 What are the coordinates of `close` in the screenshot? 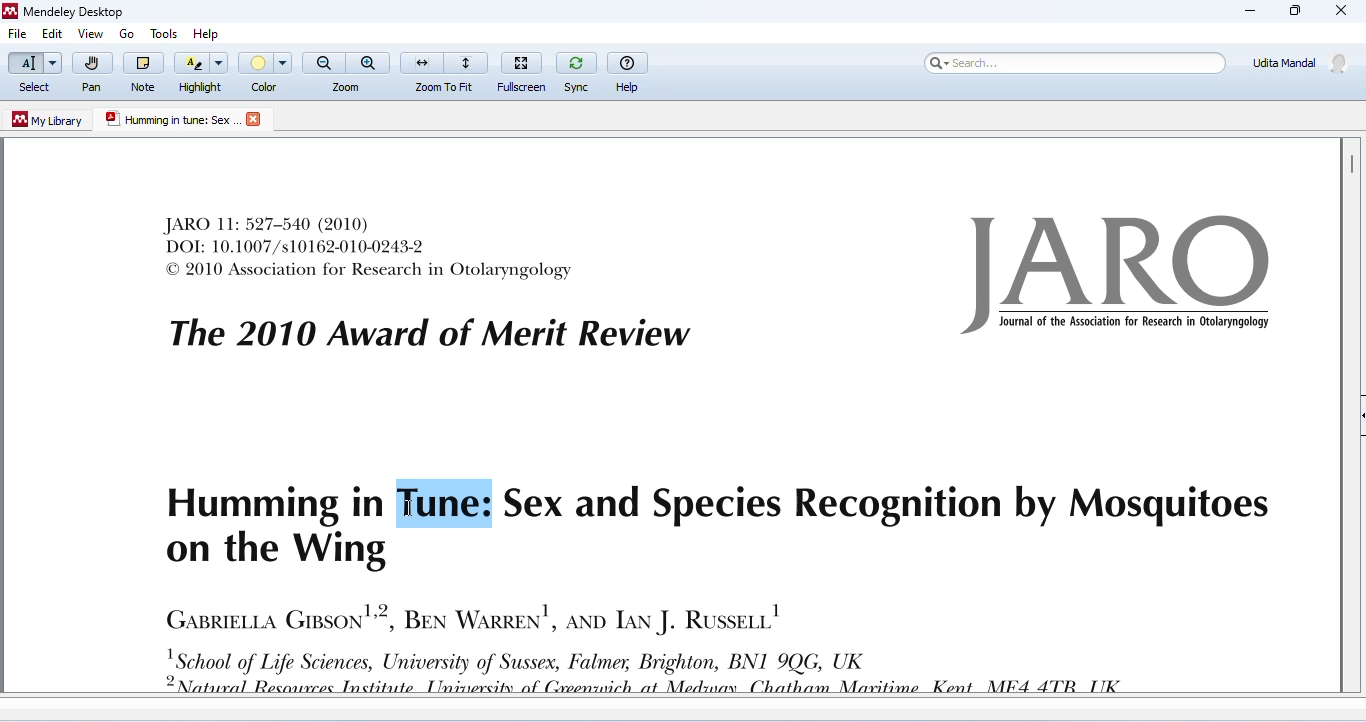 It's located at (1342, 12).